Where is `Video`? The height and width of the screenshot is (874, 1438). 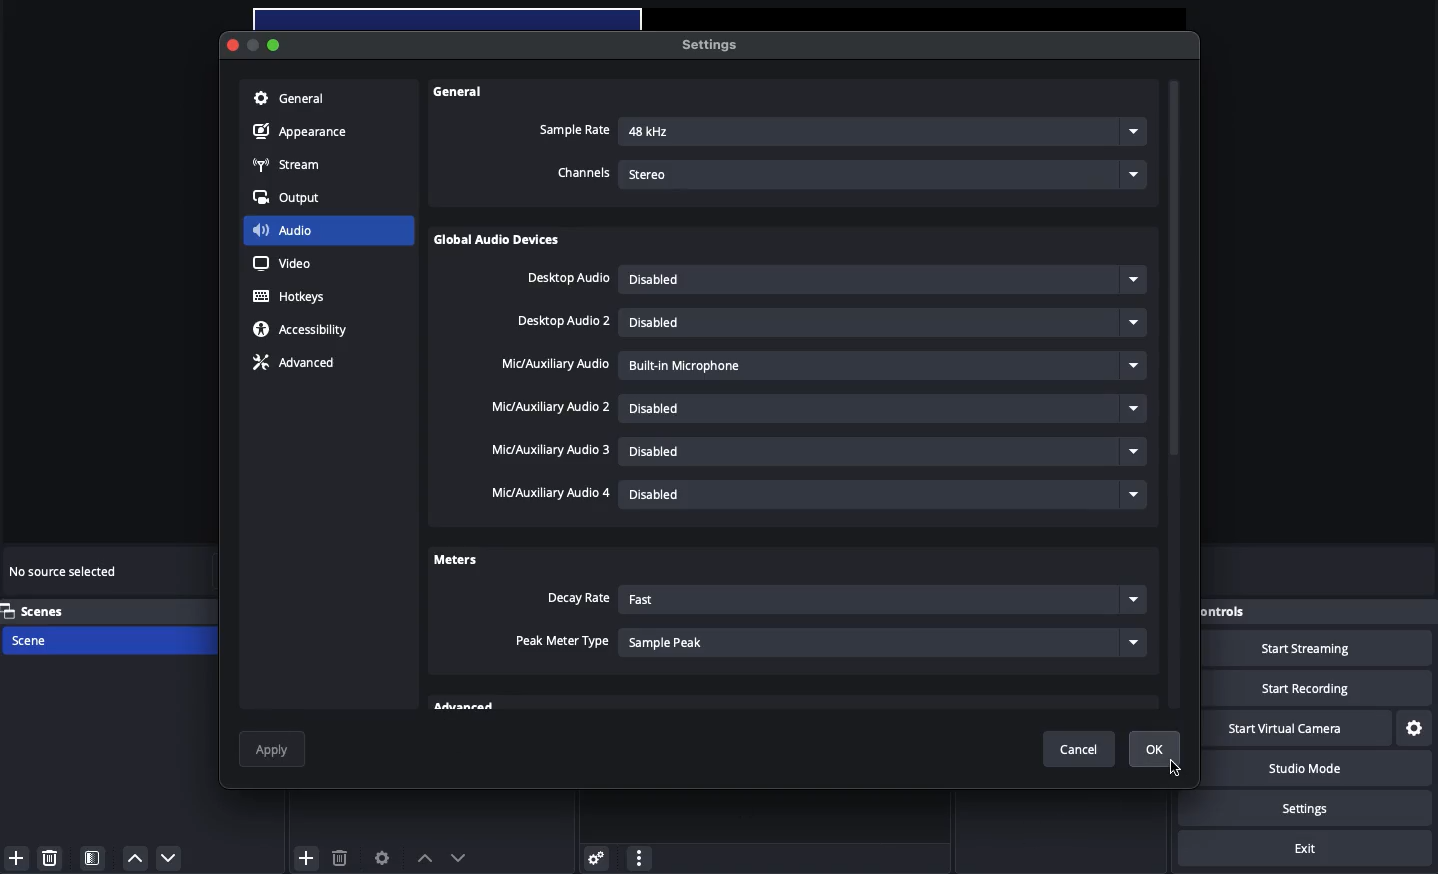 Video is located at coordinates (282, 263).